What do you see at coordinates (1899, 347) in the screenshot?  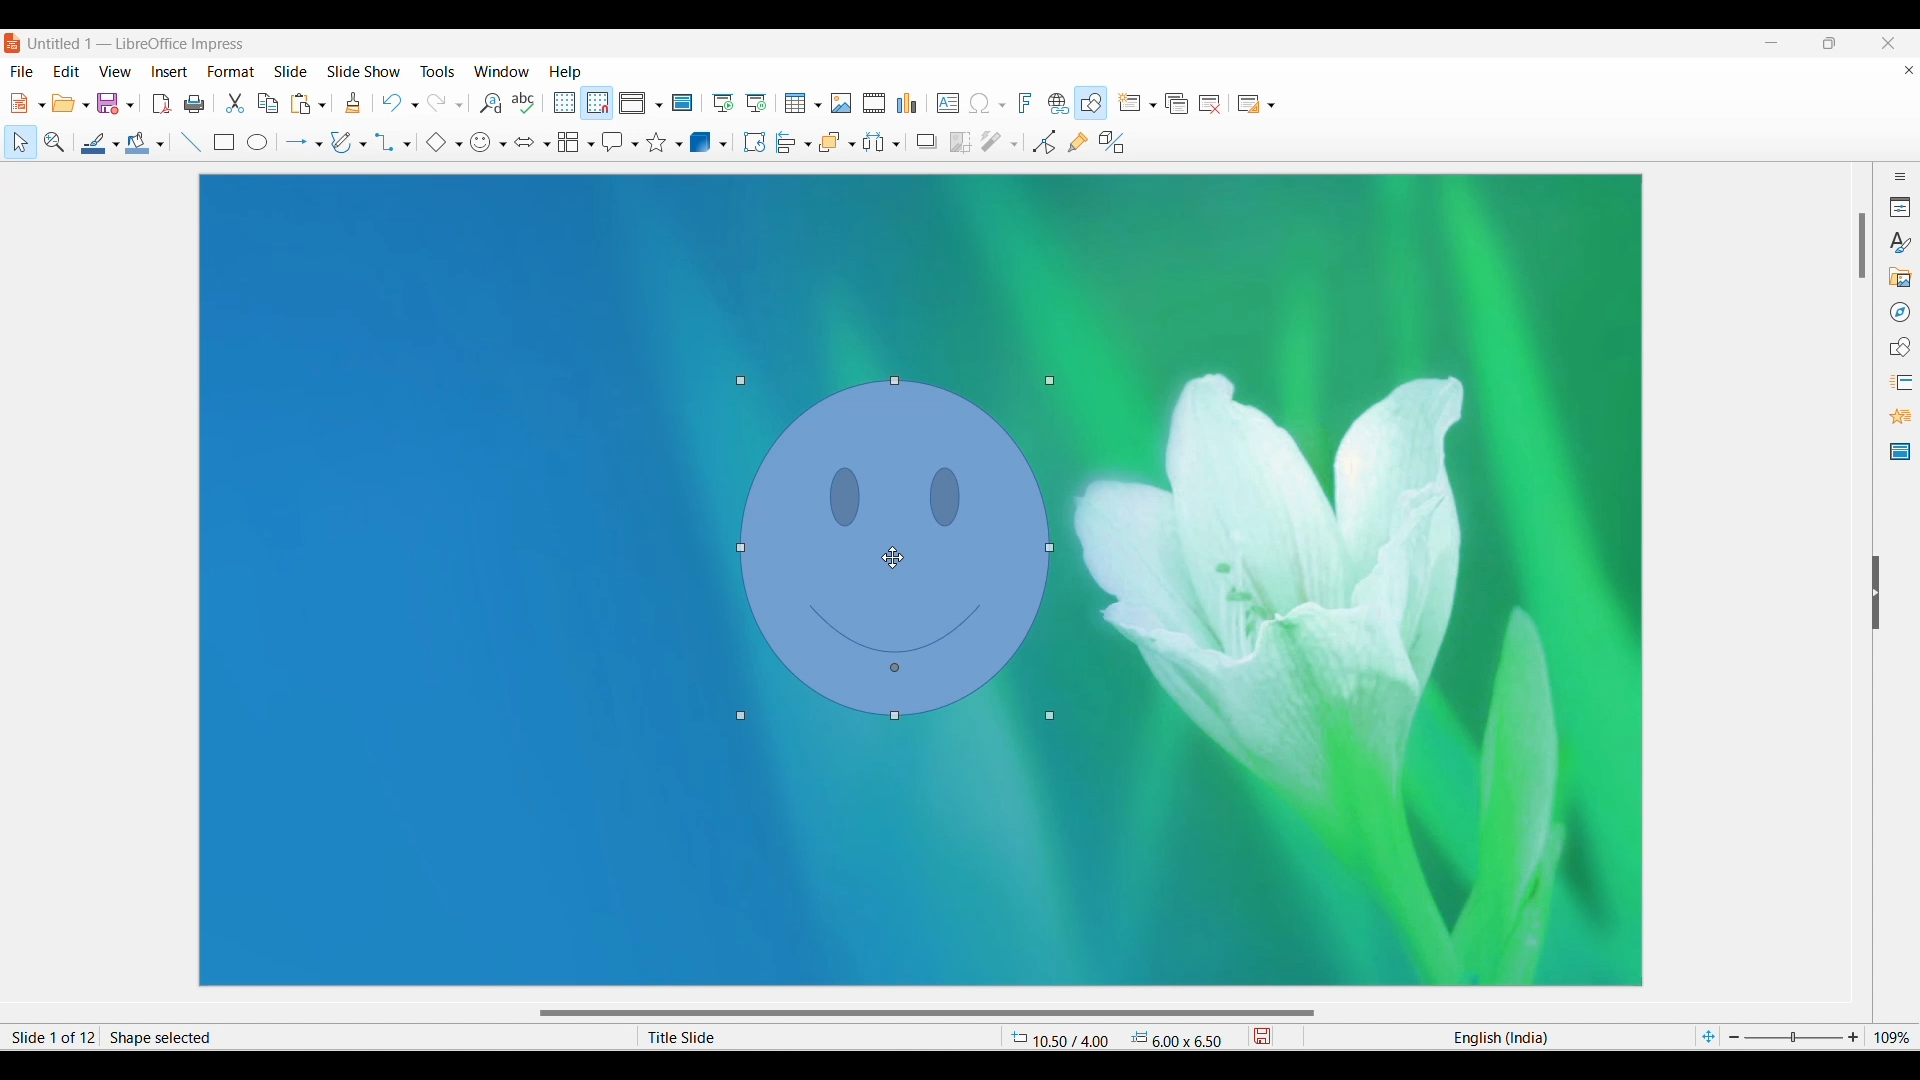 I see `Shapes` at bounding box center [1899, 347].